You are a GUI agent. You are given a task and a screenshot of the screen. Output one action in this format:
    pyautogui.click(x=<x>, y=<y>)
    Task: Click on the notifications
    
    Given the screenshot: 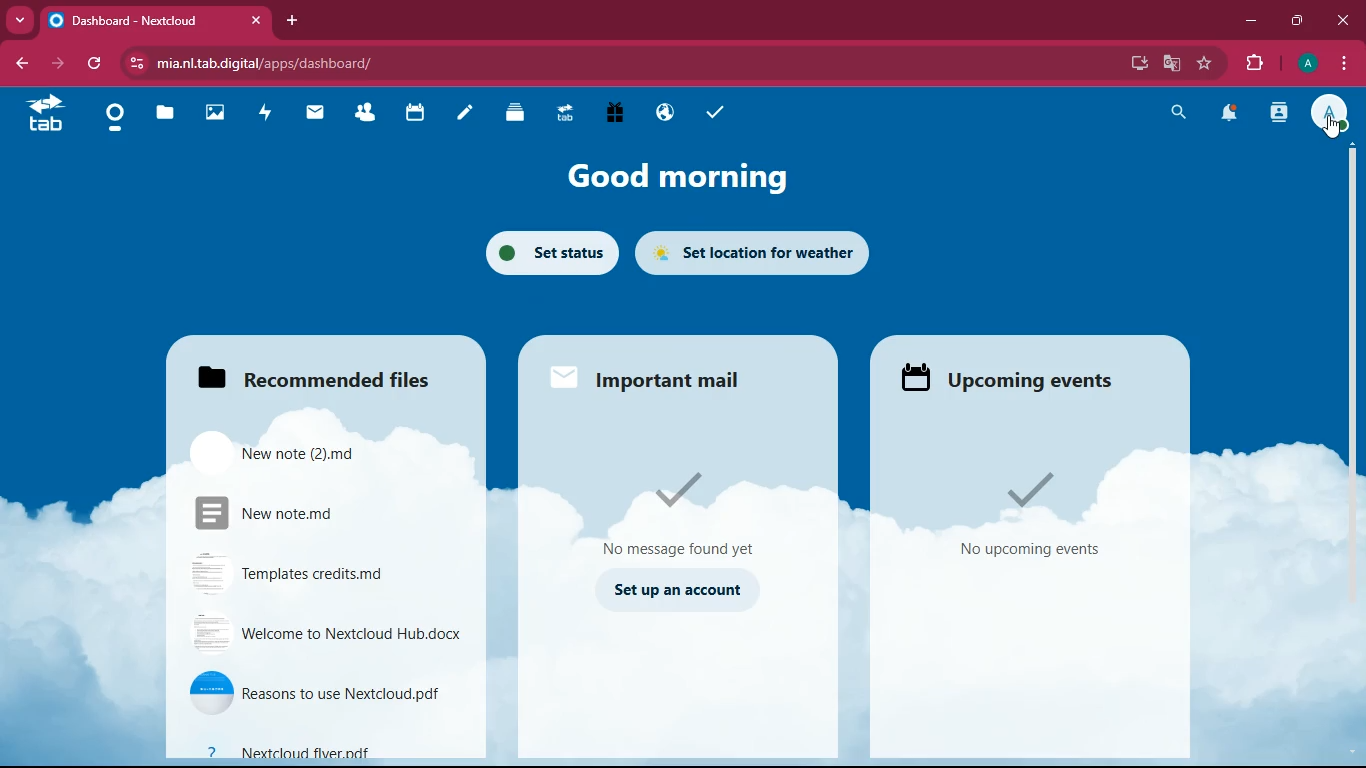 What is the action you would take?
    pyautogui.click(x=1230, y=114)
    